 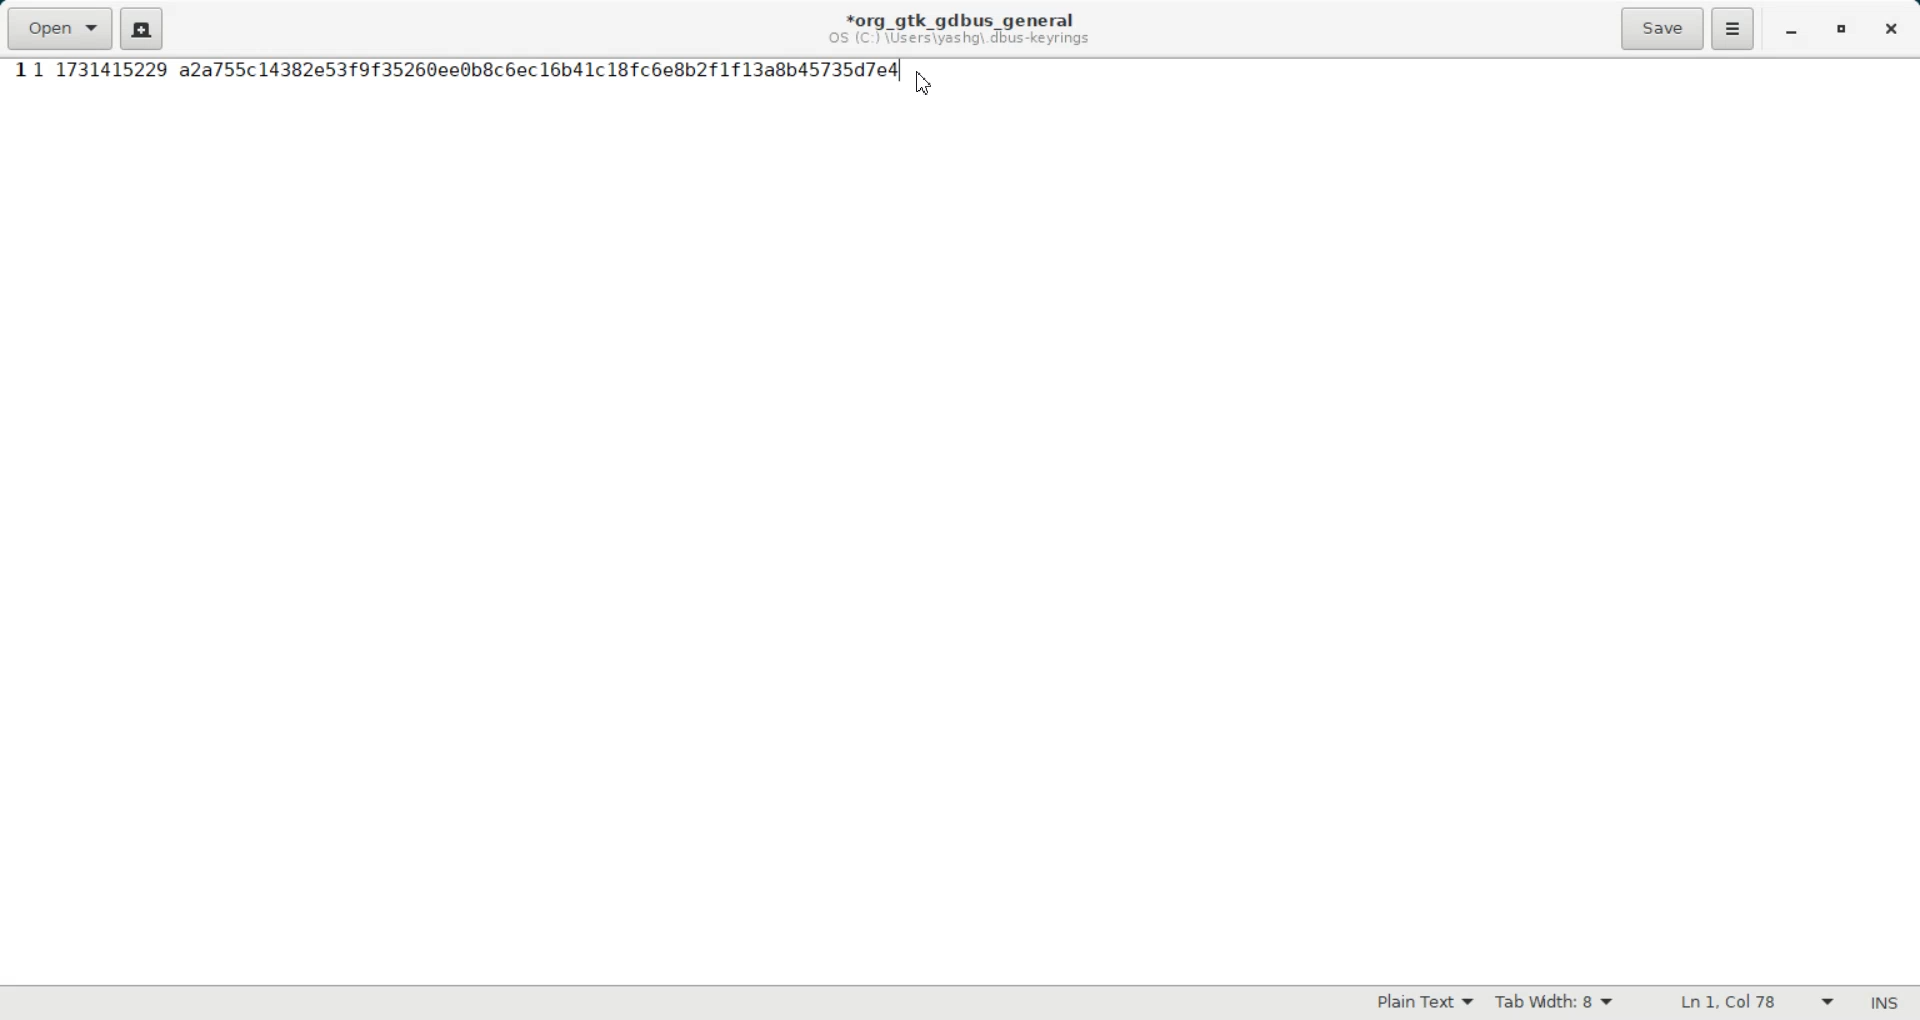 What do you see at coordinates (924, 83) in the screenshot?
I see `Text cursor` at bounding box center [924, 83].